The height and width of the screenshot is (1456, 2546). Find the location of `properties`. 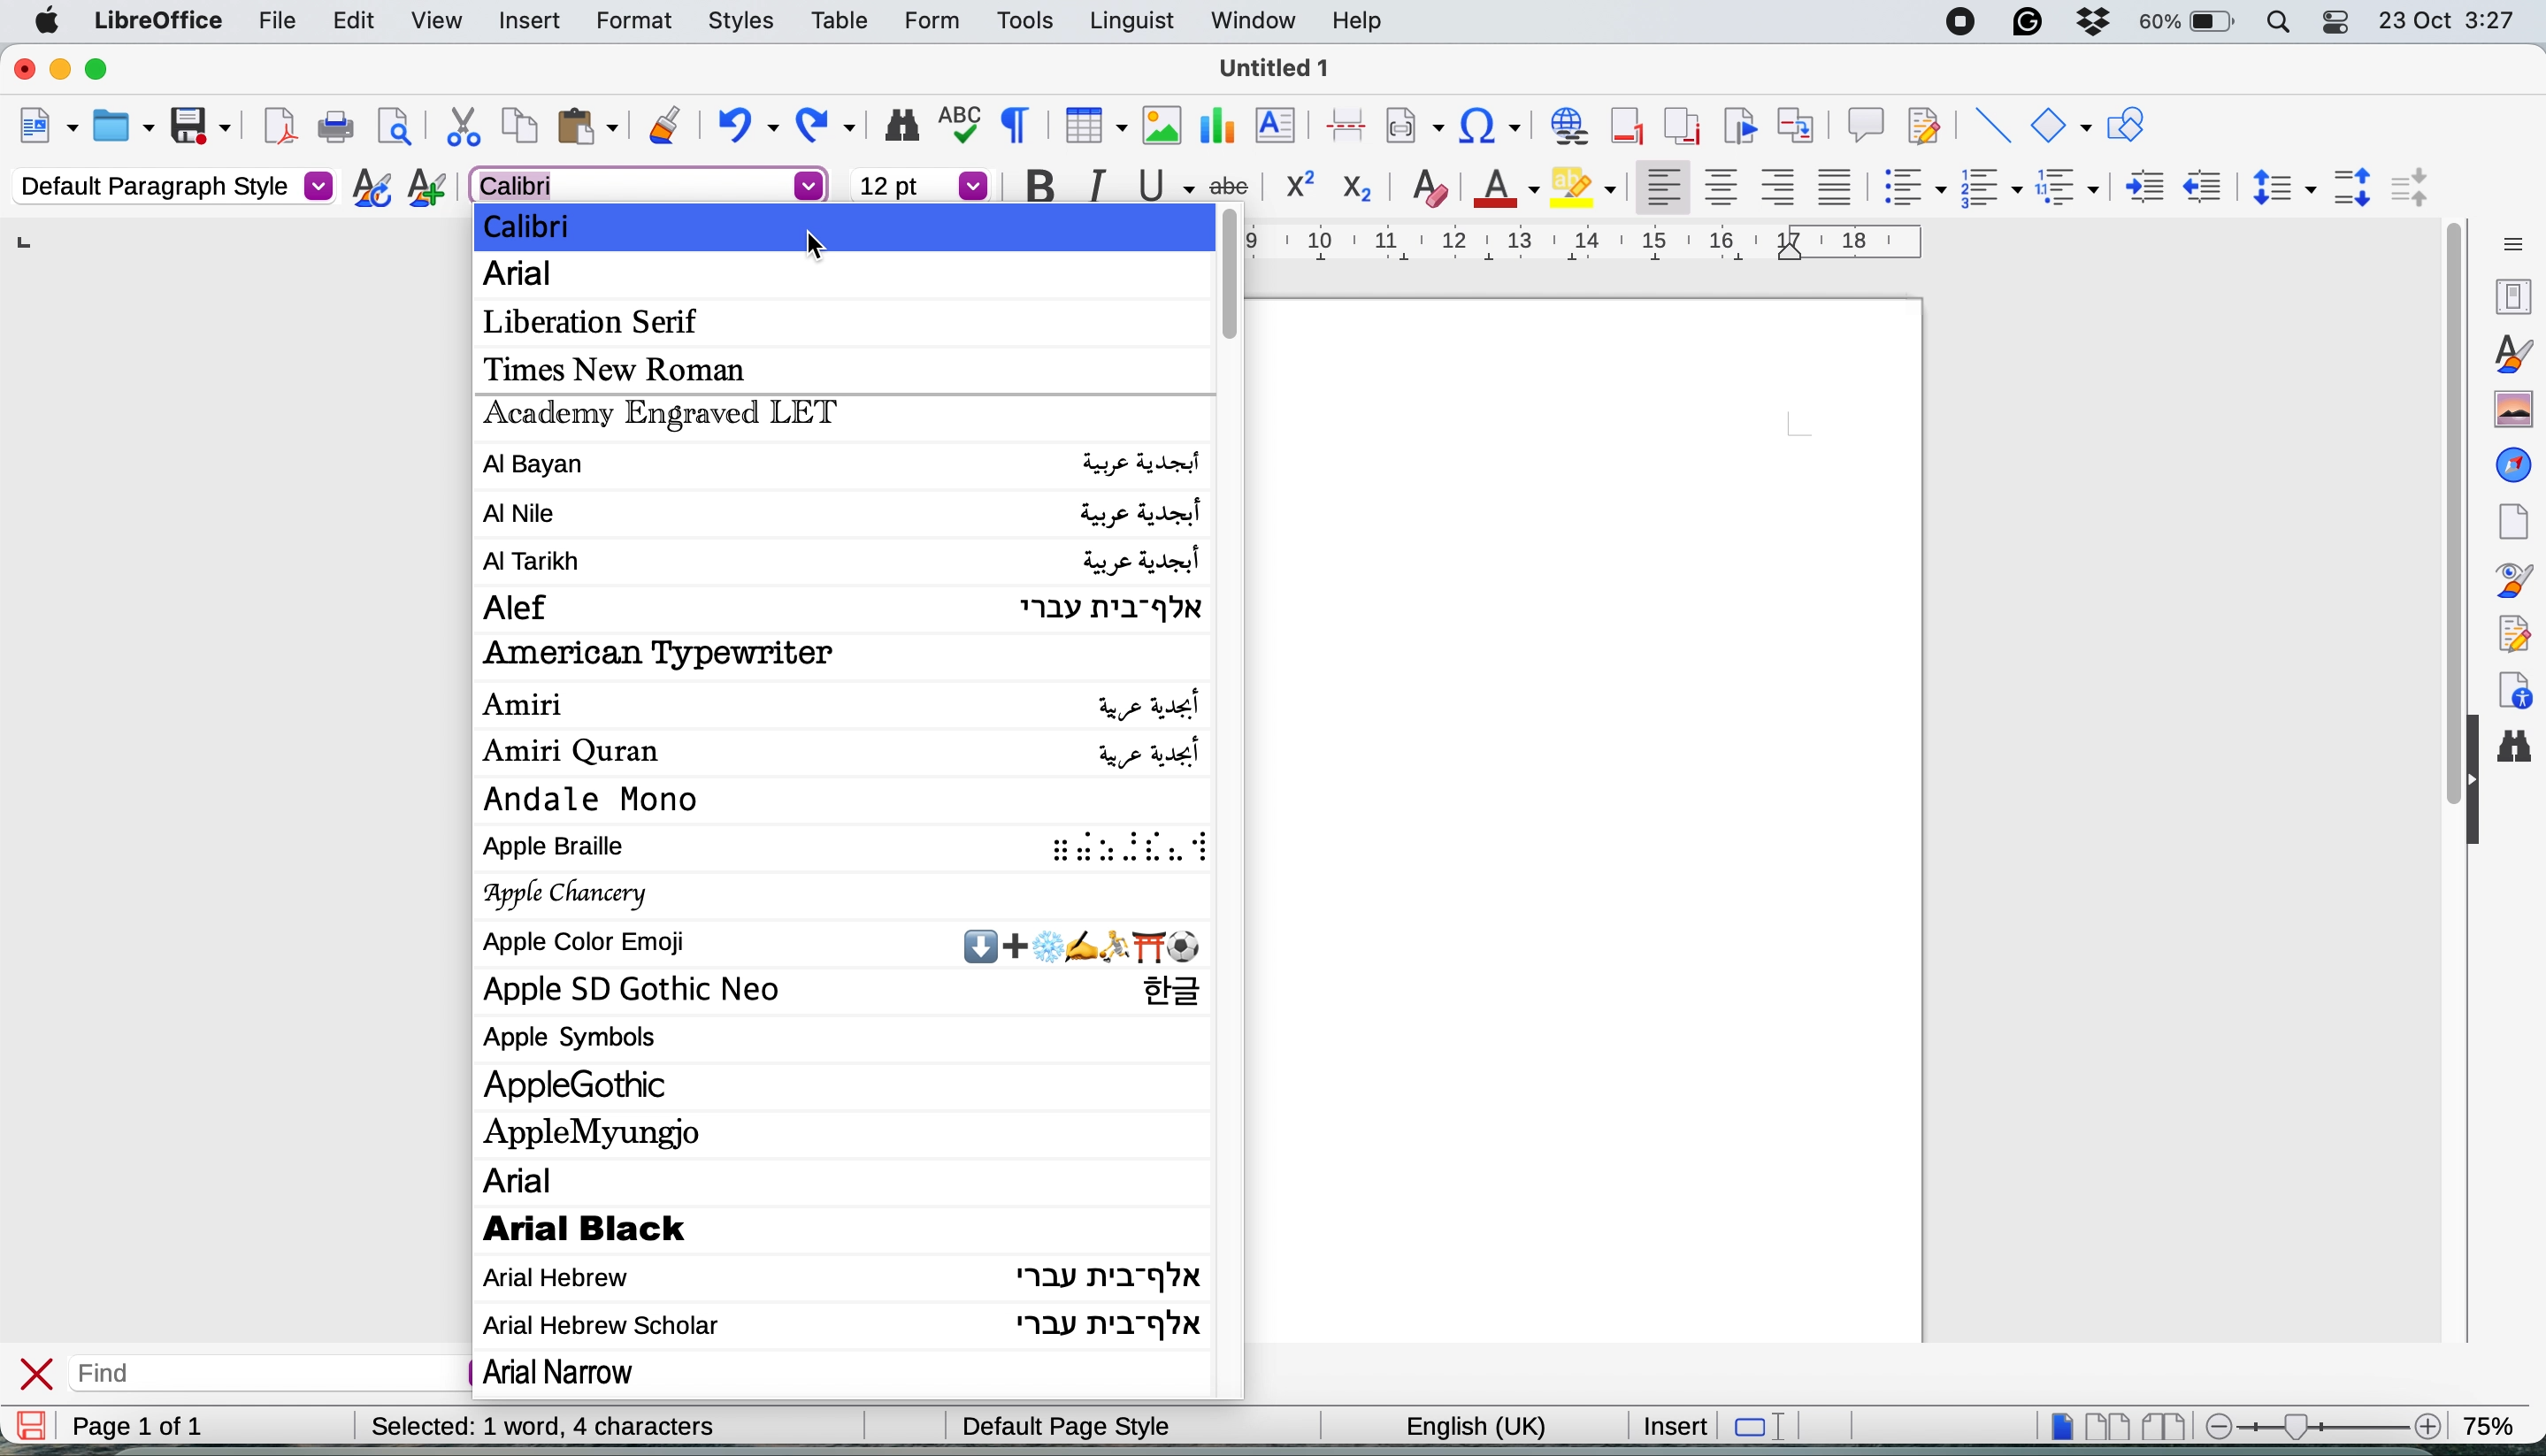

properties is located at coordinates (2512, 297).